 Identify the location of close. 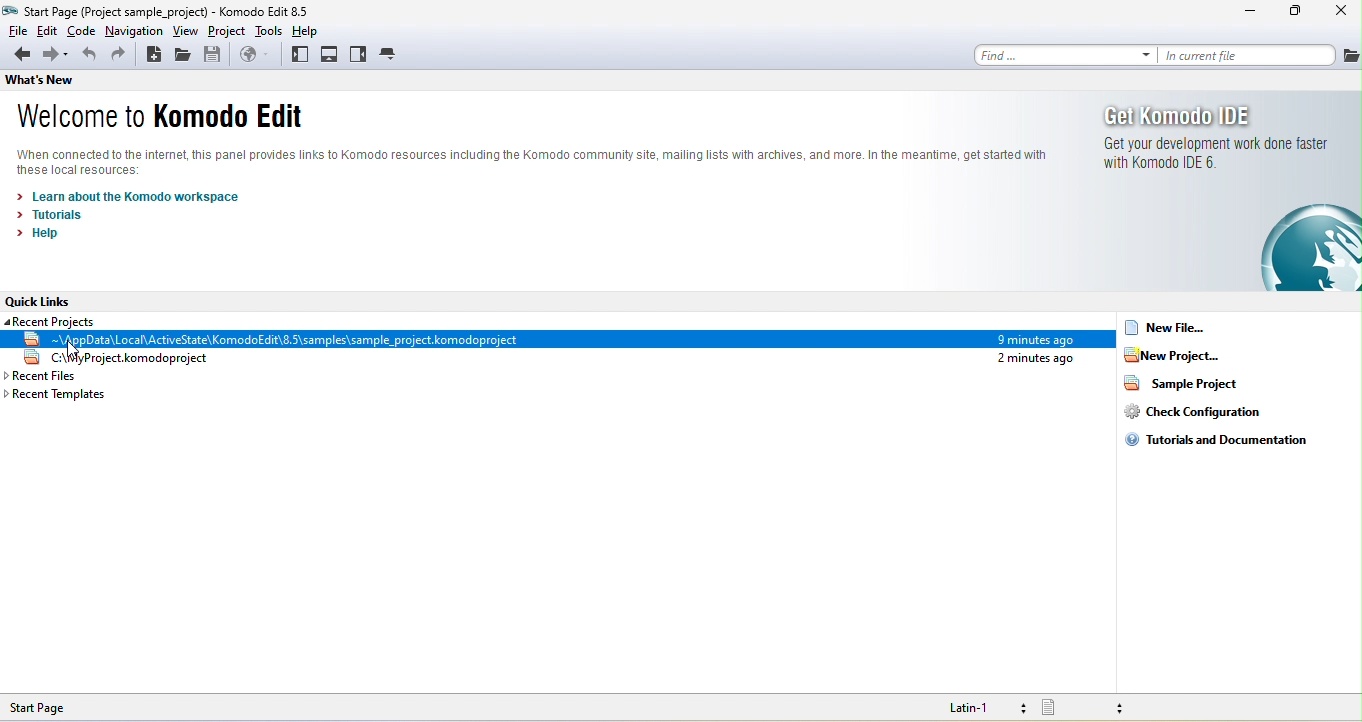
(1338, 13).